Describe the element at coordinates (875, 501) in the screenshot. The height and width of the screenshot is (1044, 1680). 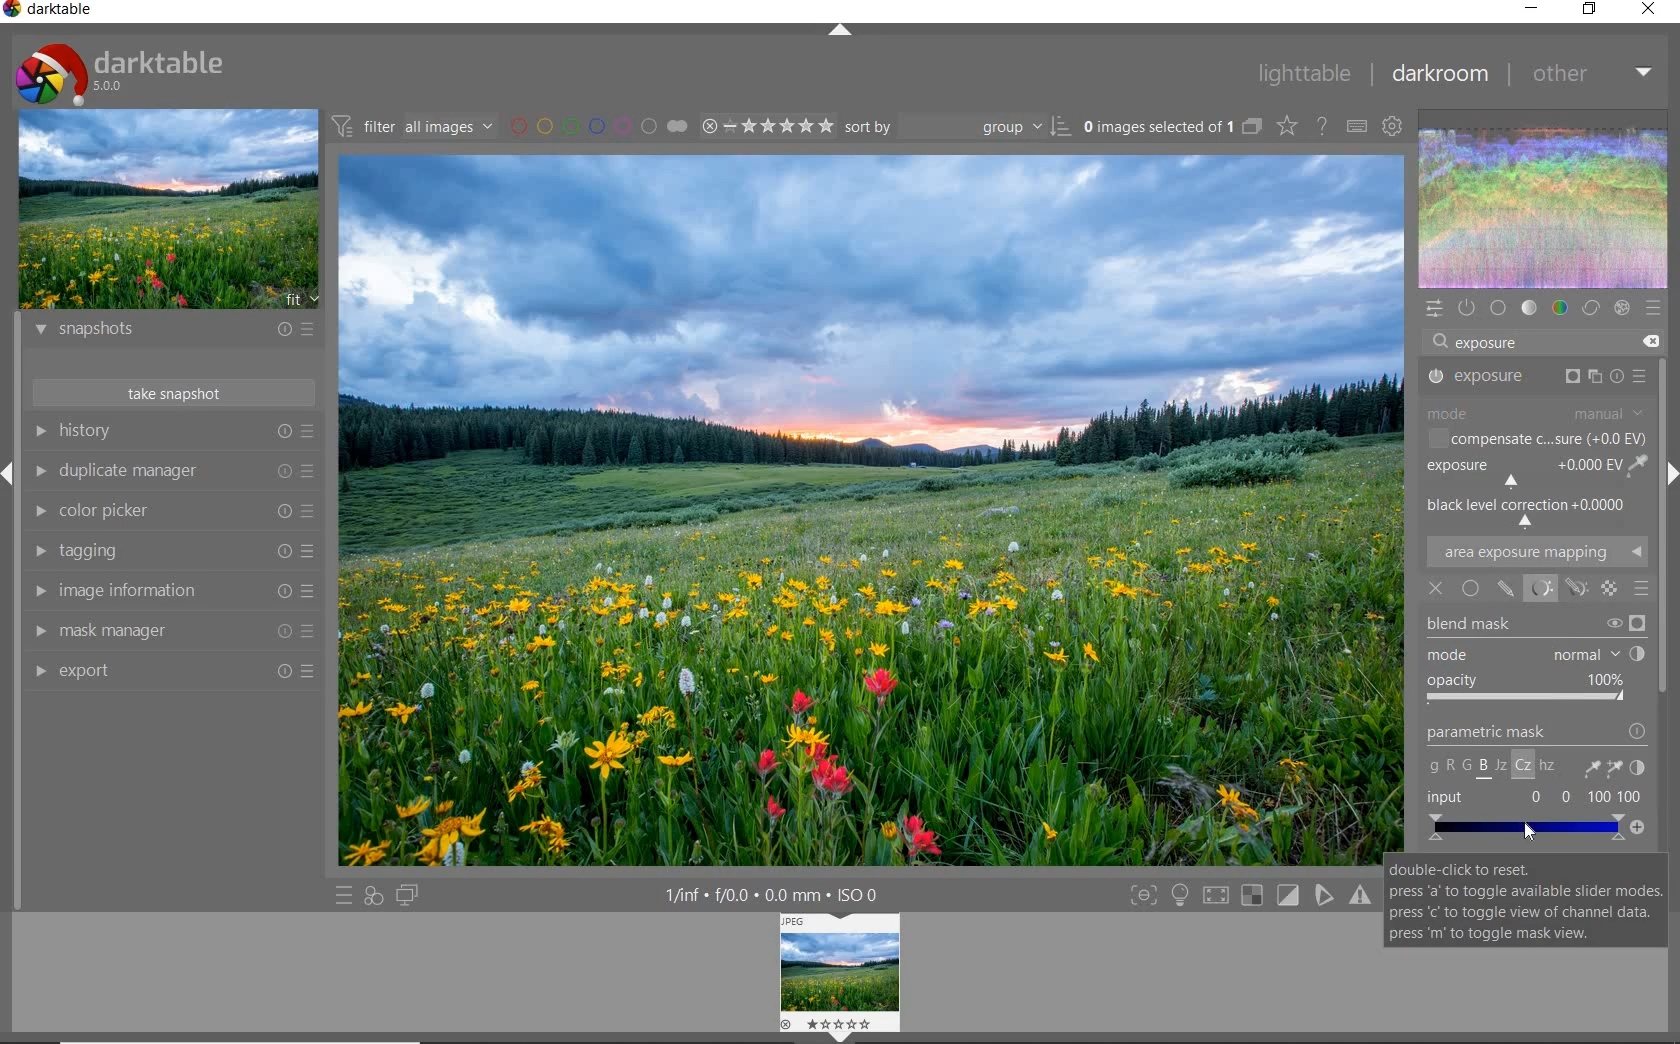
I see `selected image` at that location.